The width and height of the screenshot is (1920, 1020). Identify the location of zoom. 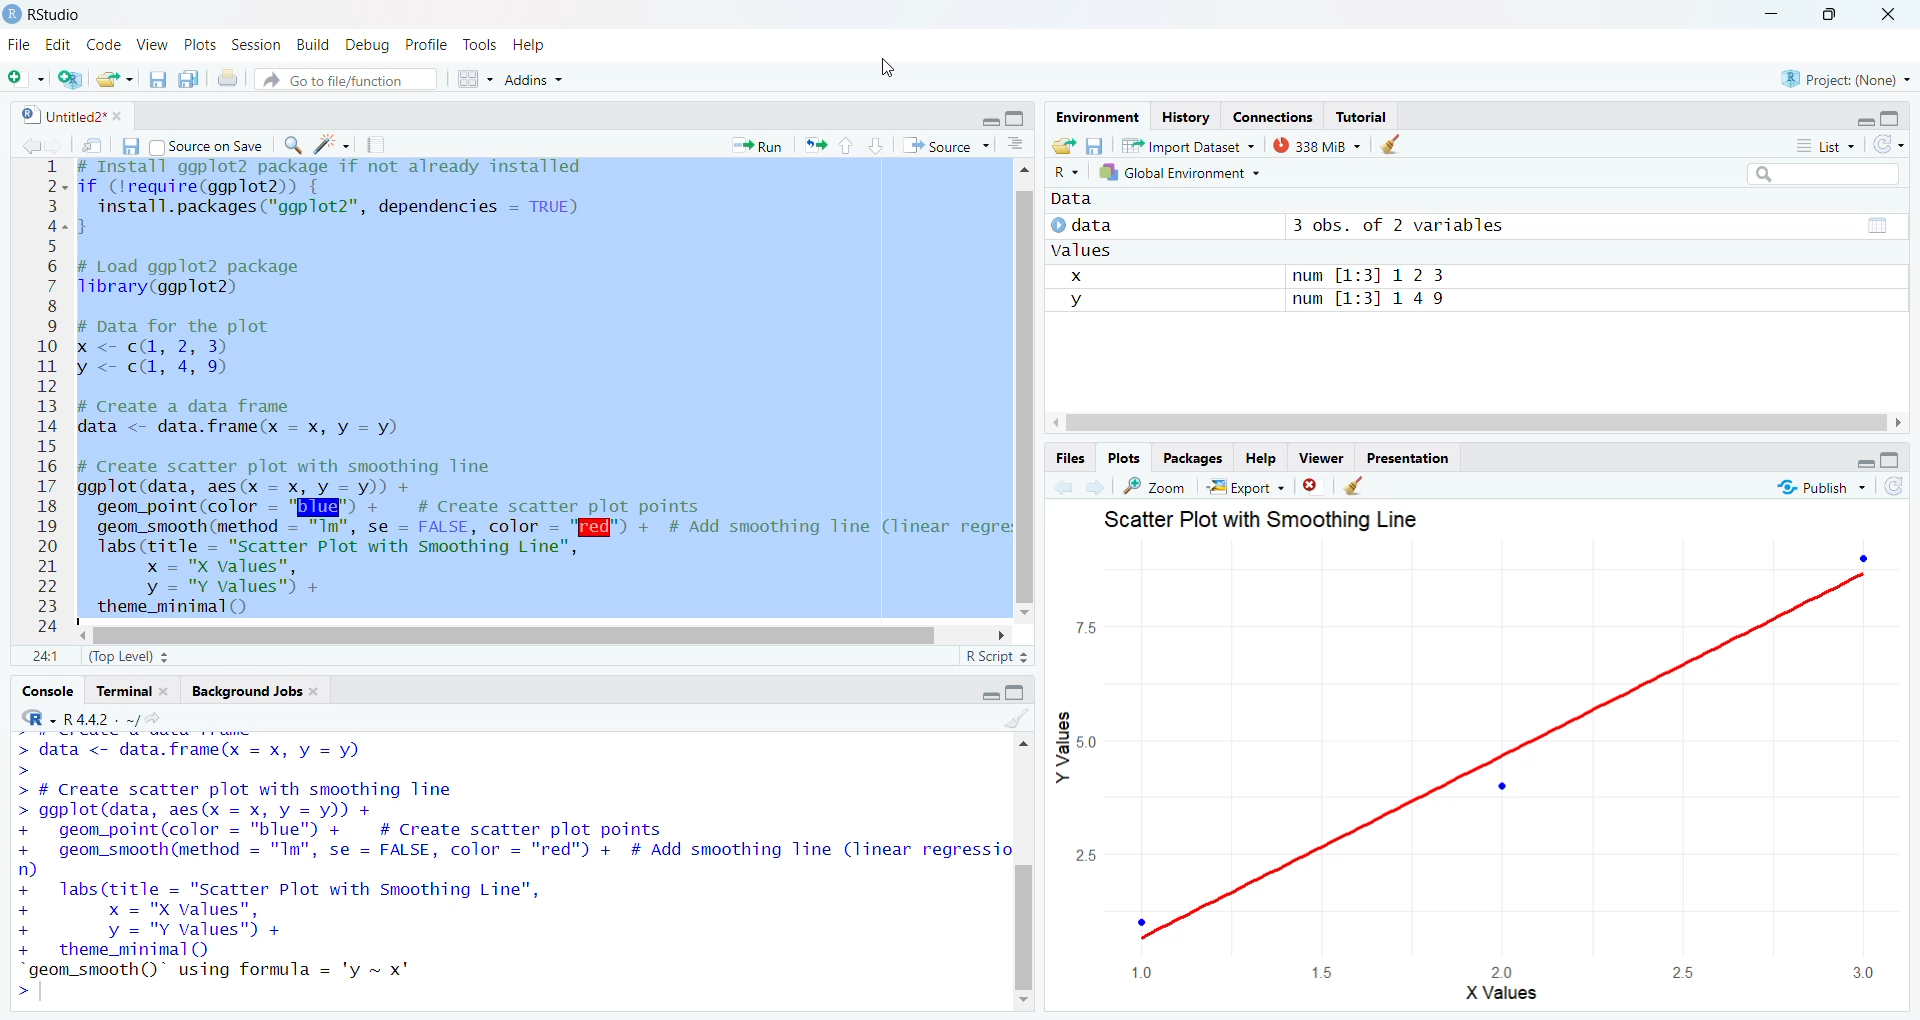
(1156, 486).